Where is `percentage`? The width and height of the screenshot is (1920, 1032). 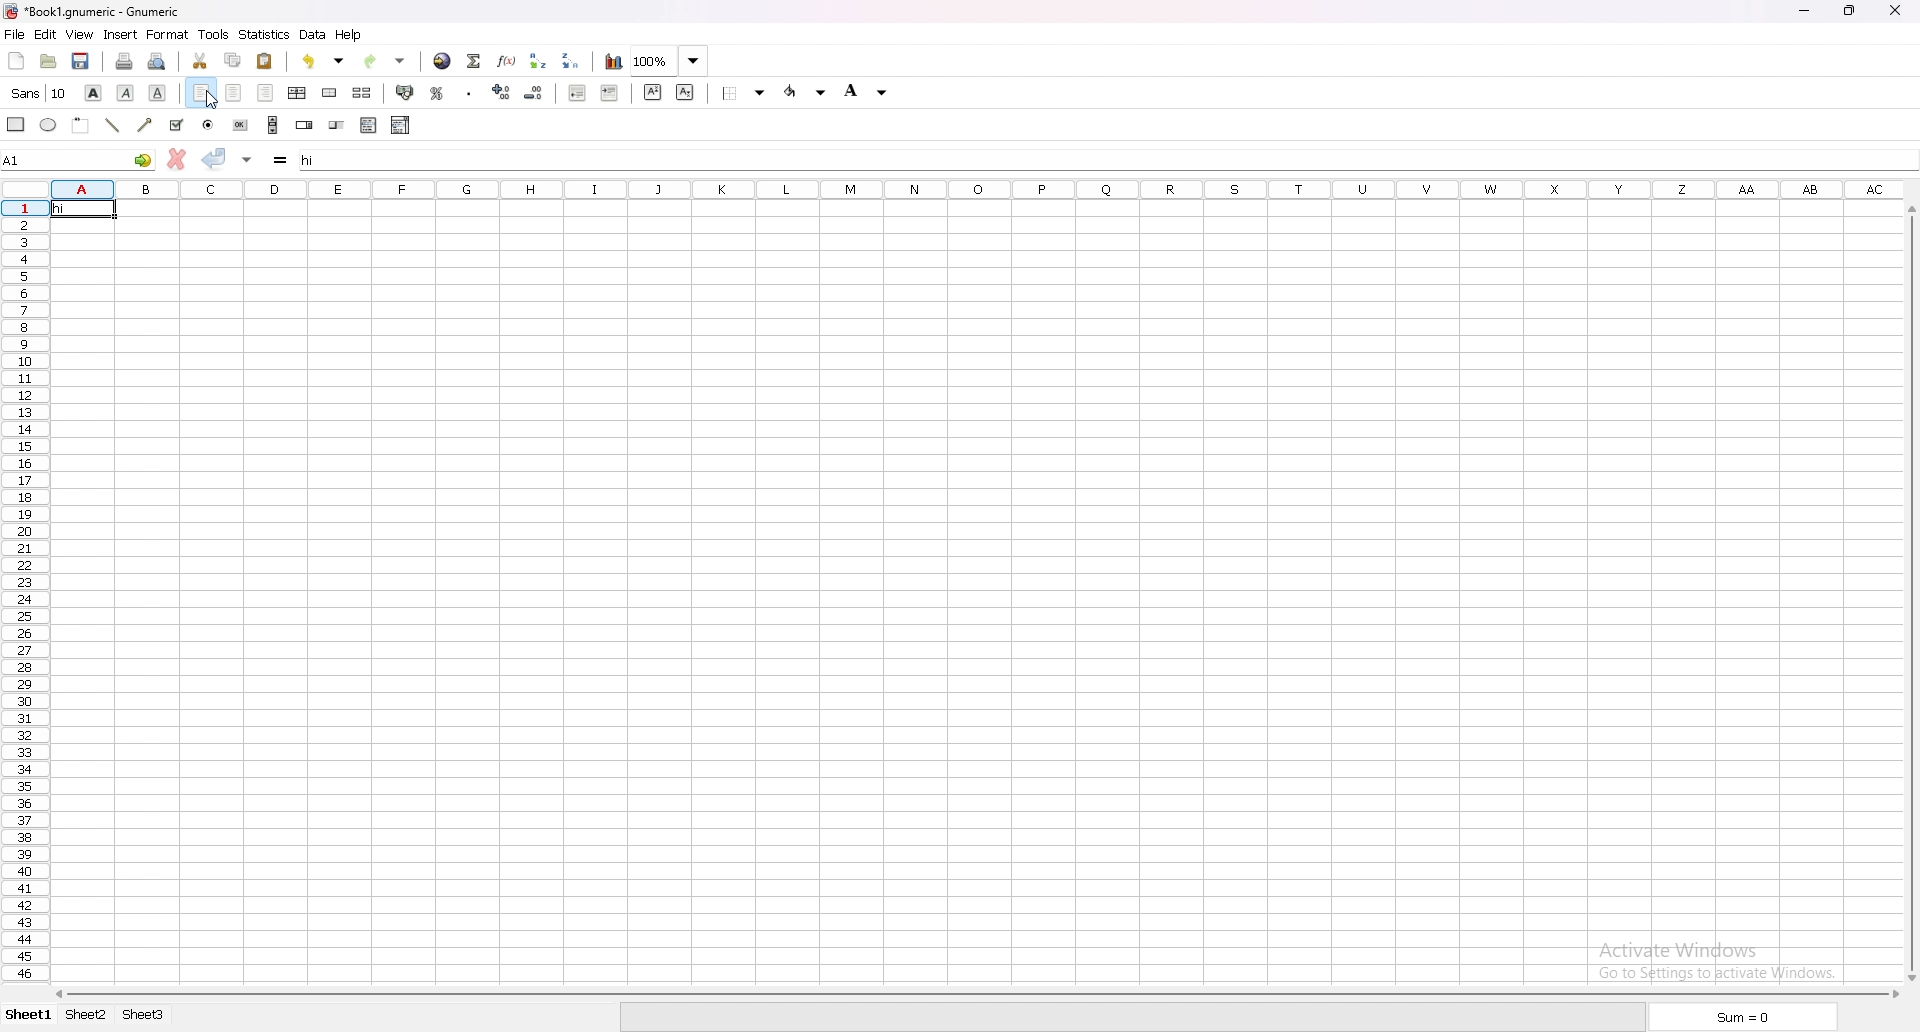
percentage is located at coordinates (437, 94).